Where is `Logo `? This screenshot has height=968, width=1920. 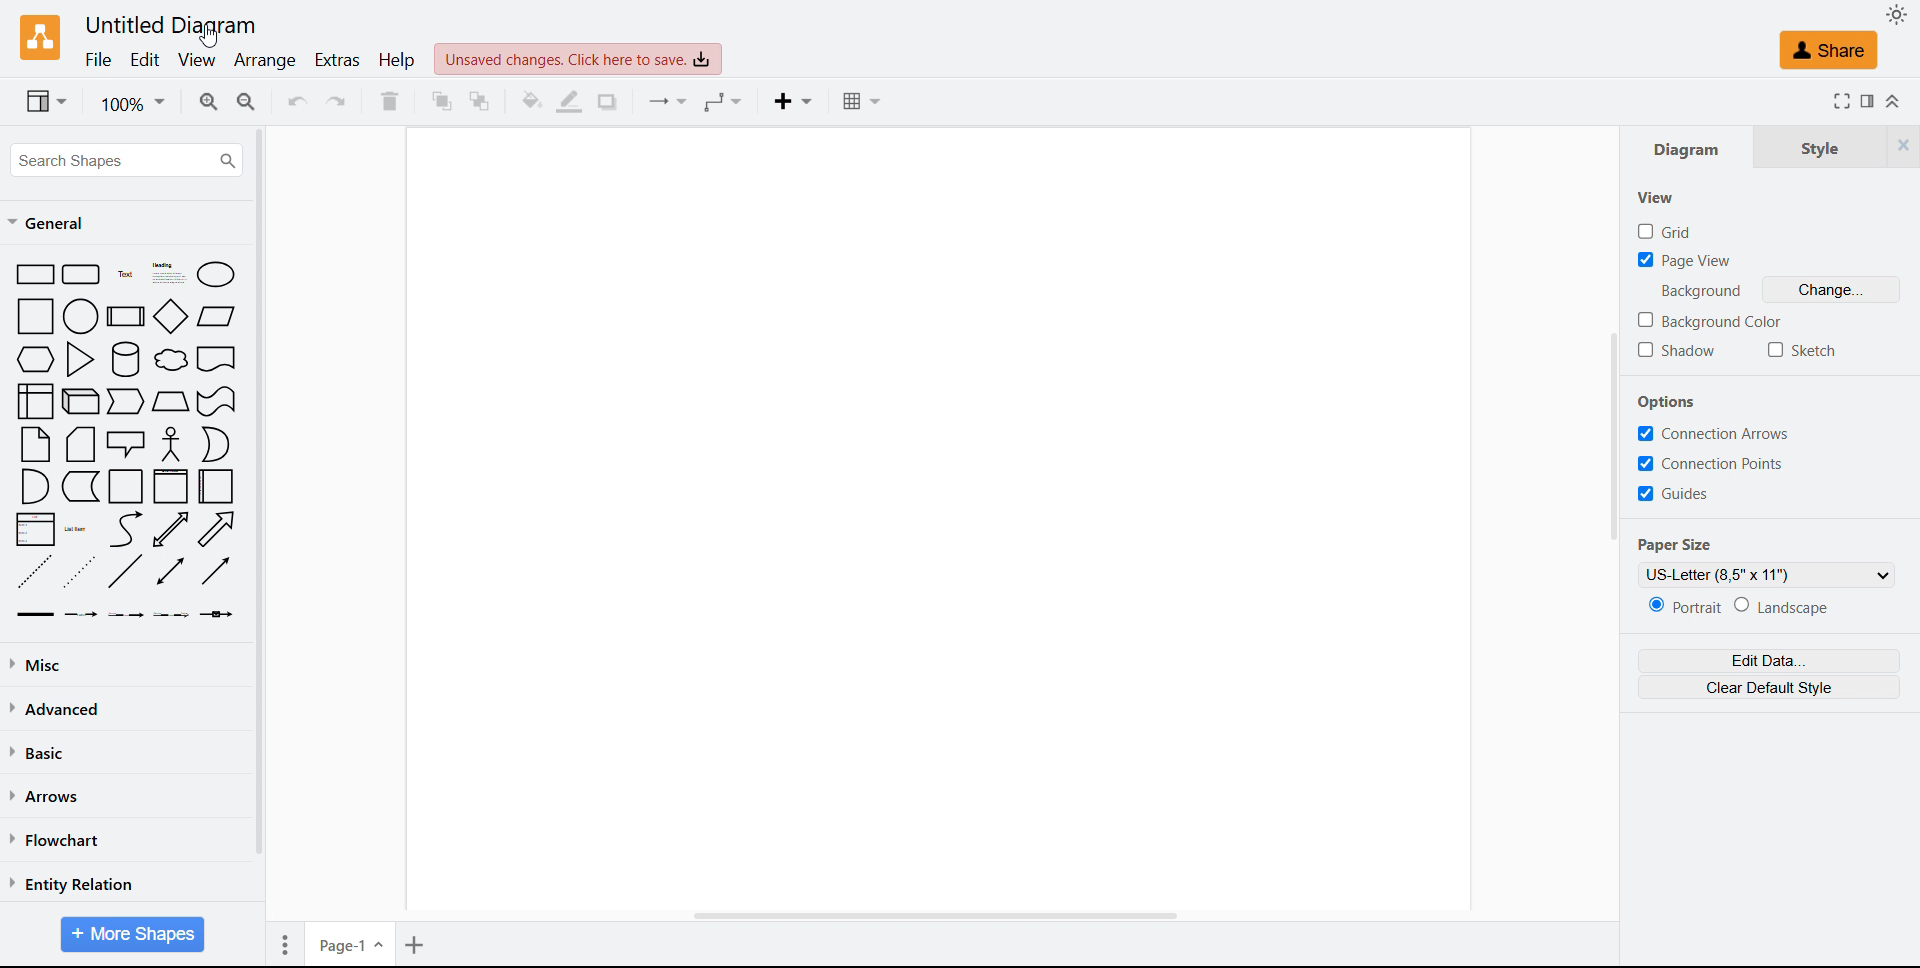
Logo  is located at coordinates (41, 37).